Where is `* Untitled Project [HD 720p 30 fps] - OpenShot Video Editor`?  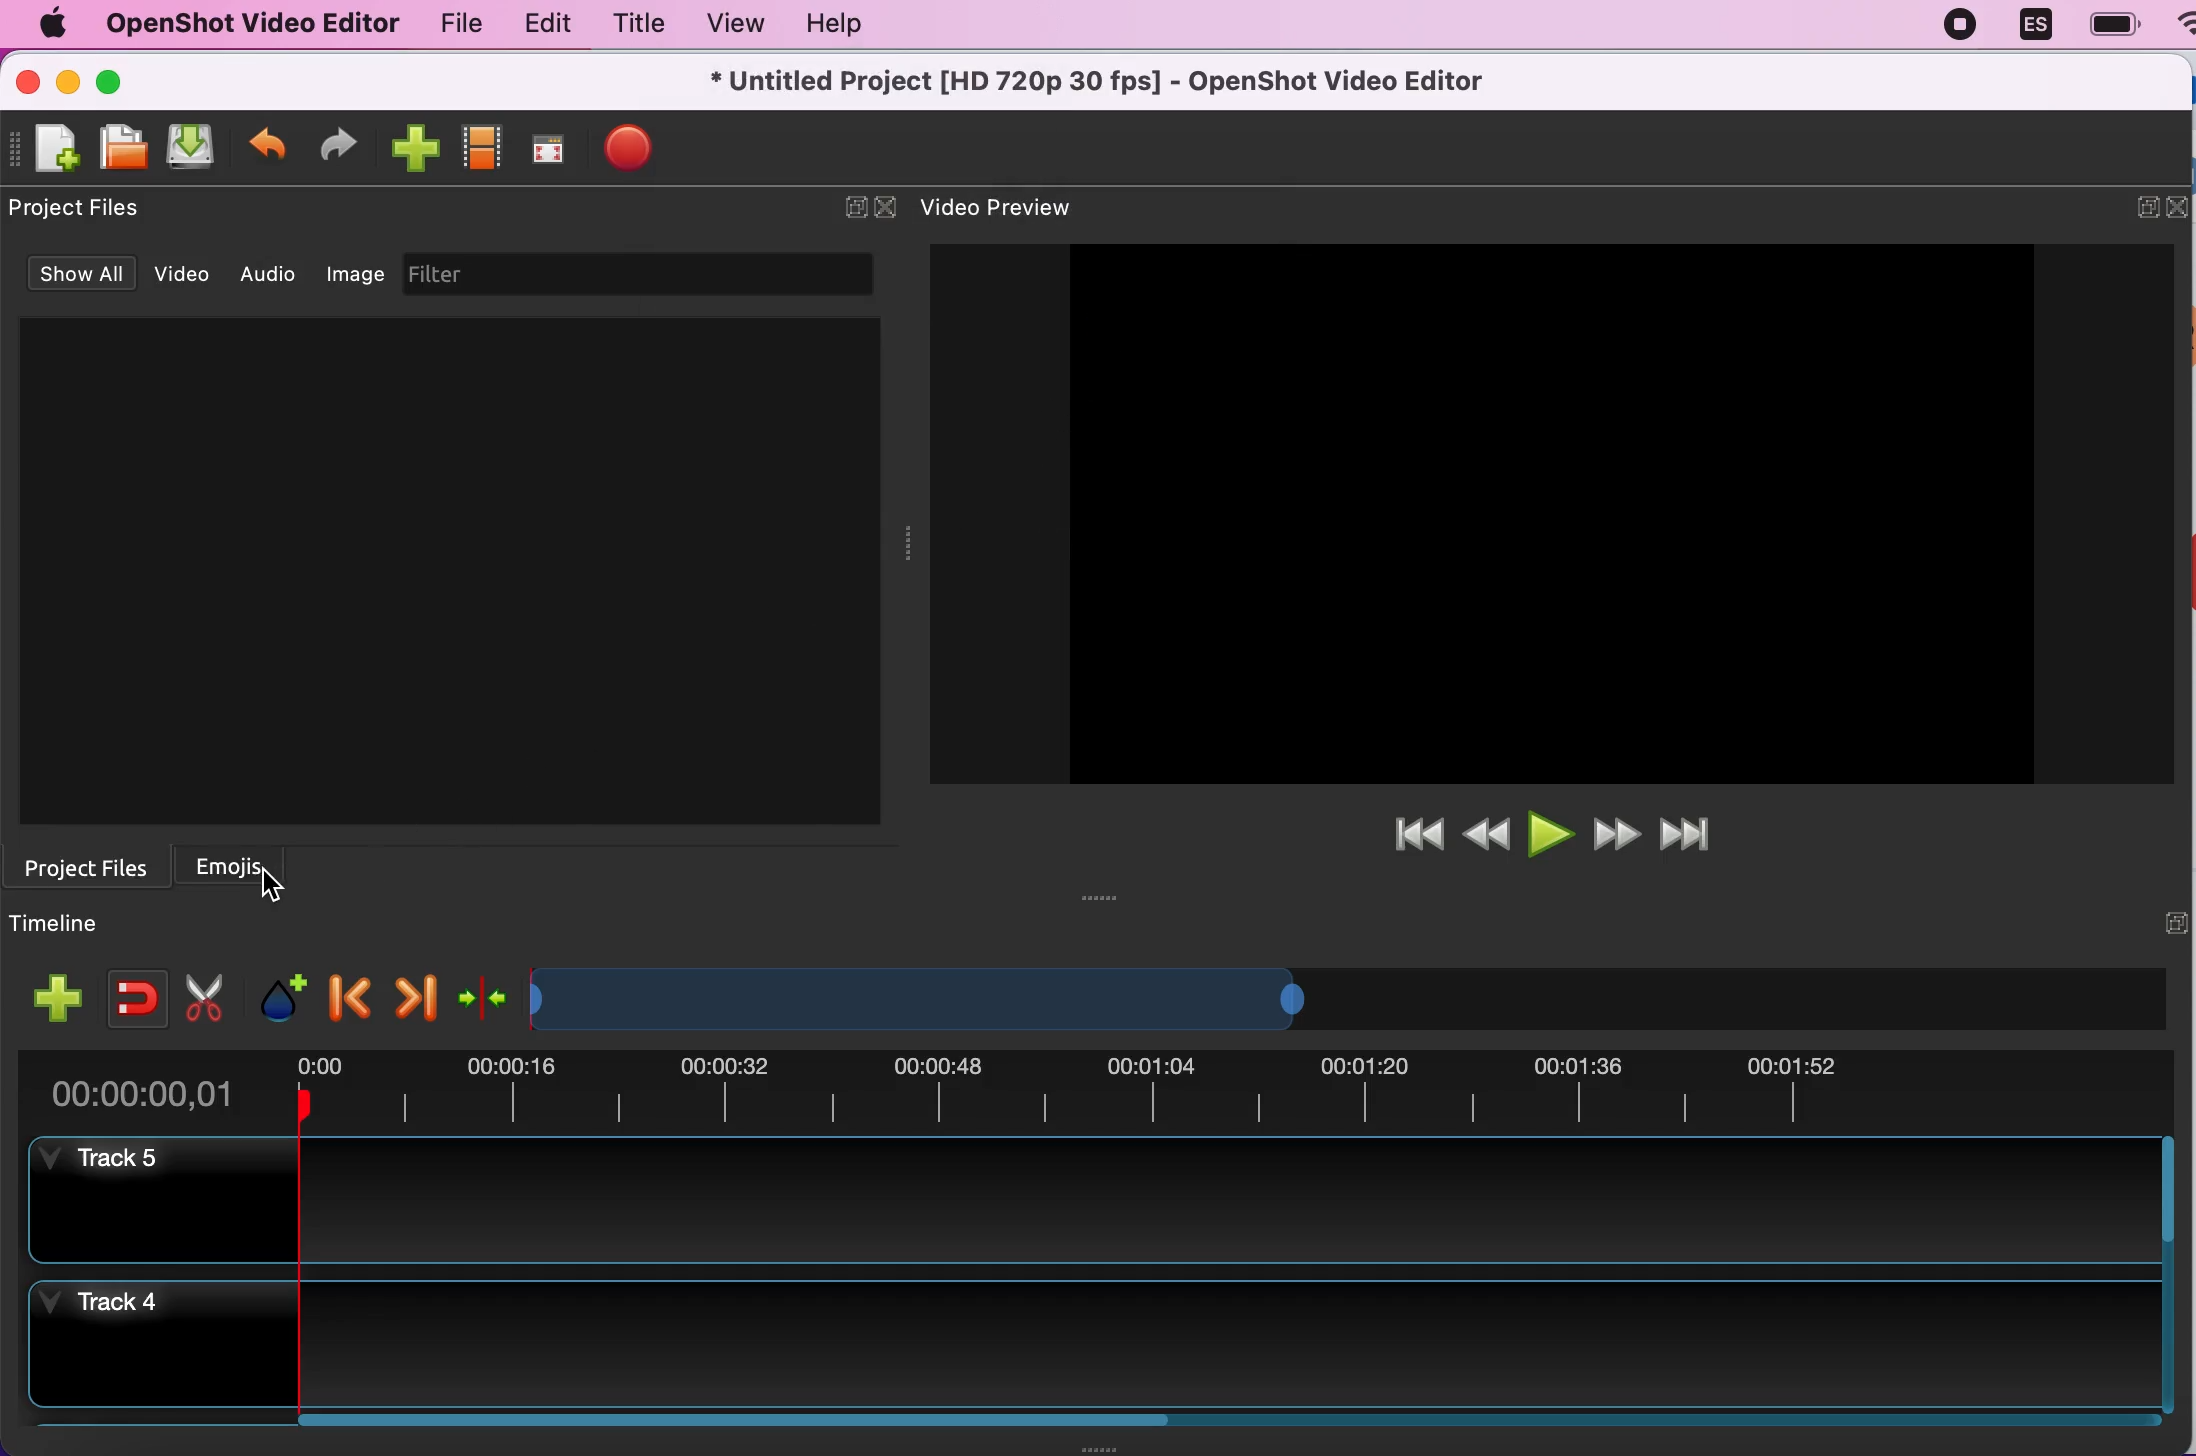 * Untitled Project [HD 720p 30 fps] - OpenShot Video Editor is located at coordinates (1105, 79).